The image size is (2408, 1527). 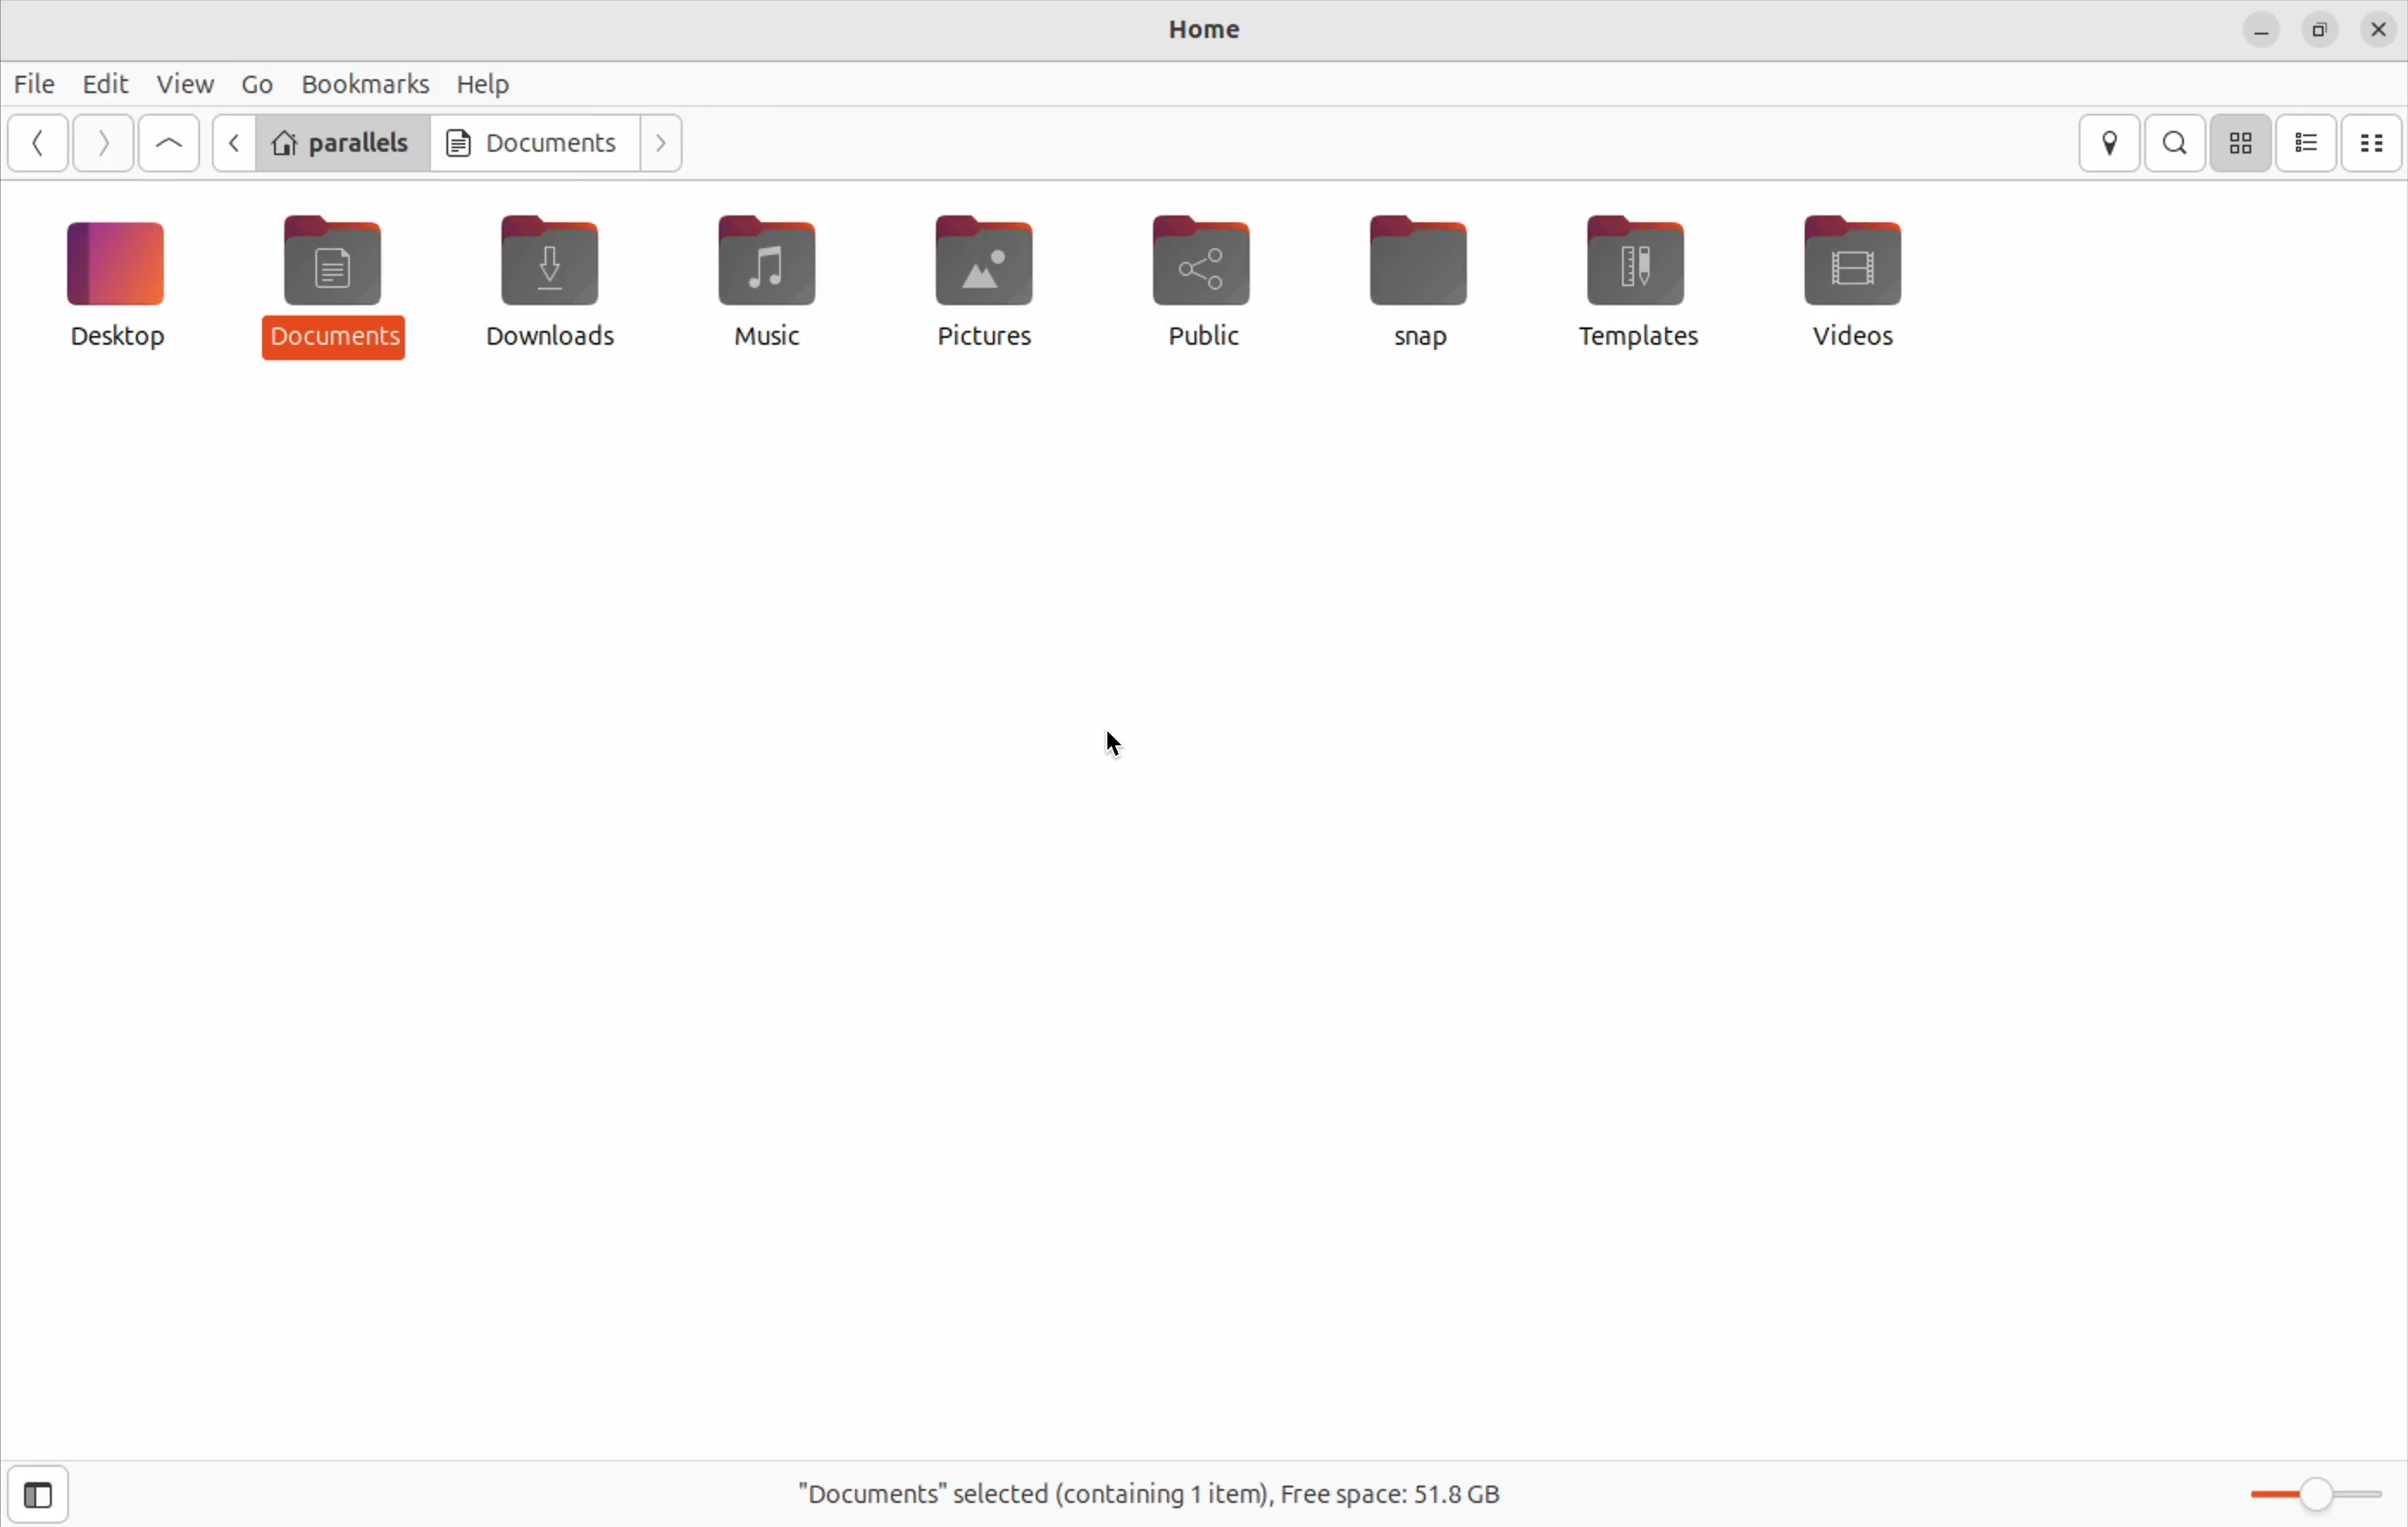 What do you see at coordinates (1633, 285) in the screenshot?
I see `Templates` at bounding box center [1633, 285].